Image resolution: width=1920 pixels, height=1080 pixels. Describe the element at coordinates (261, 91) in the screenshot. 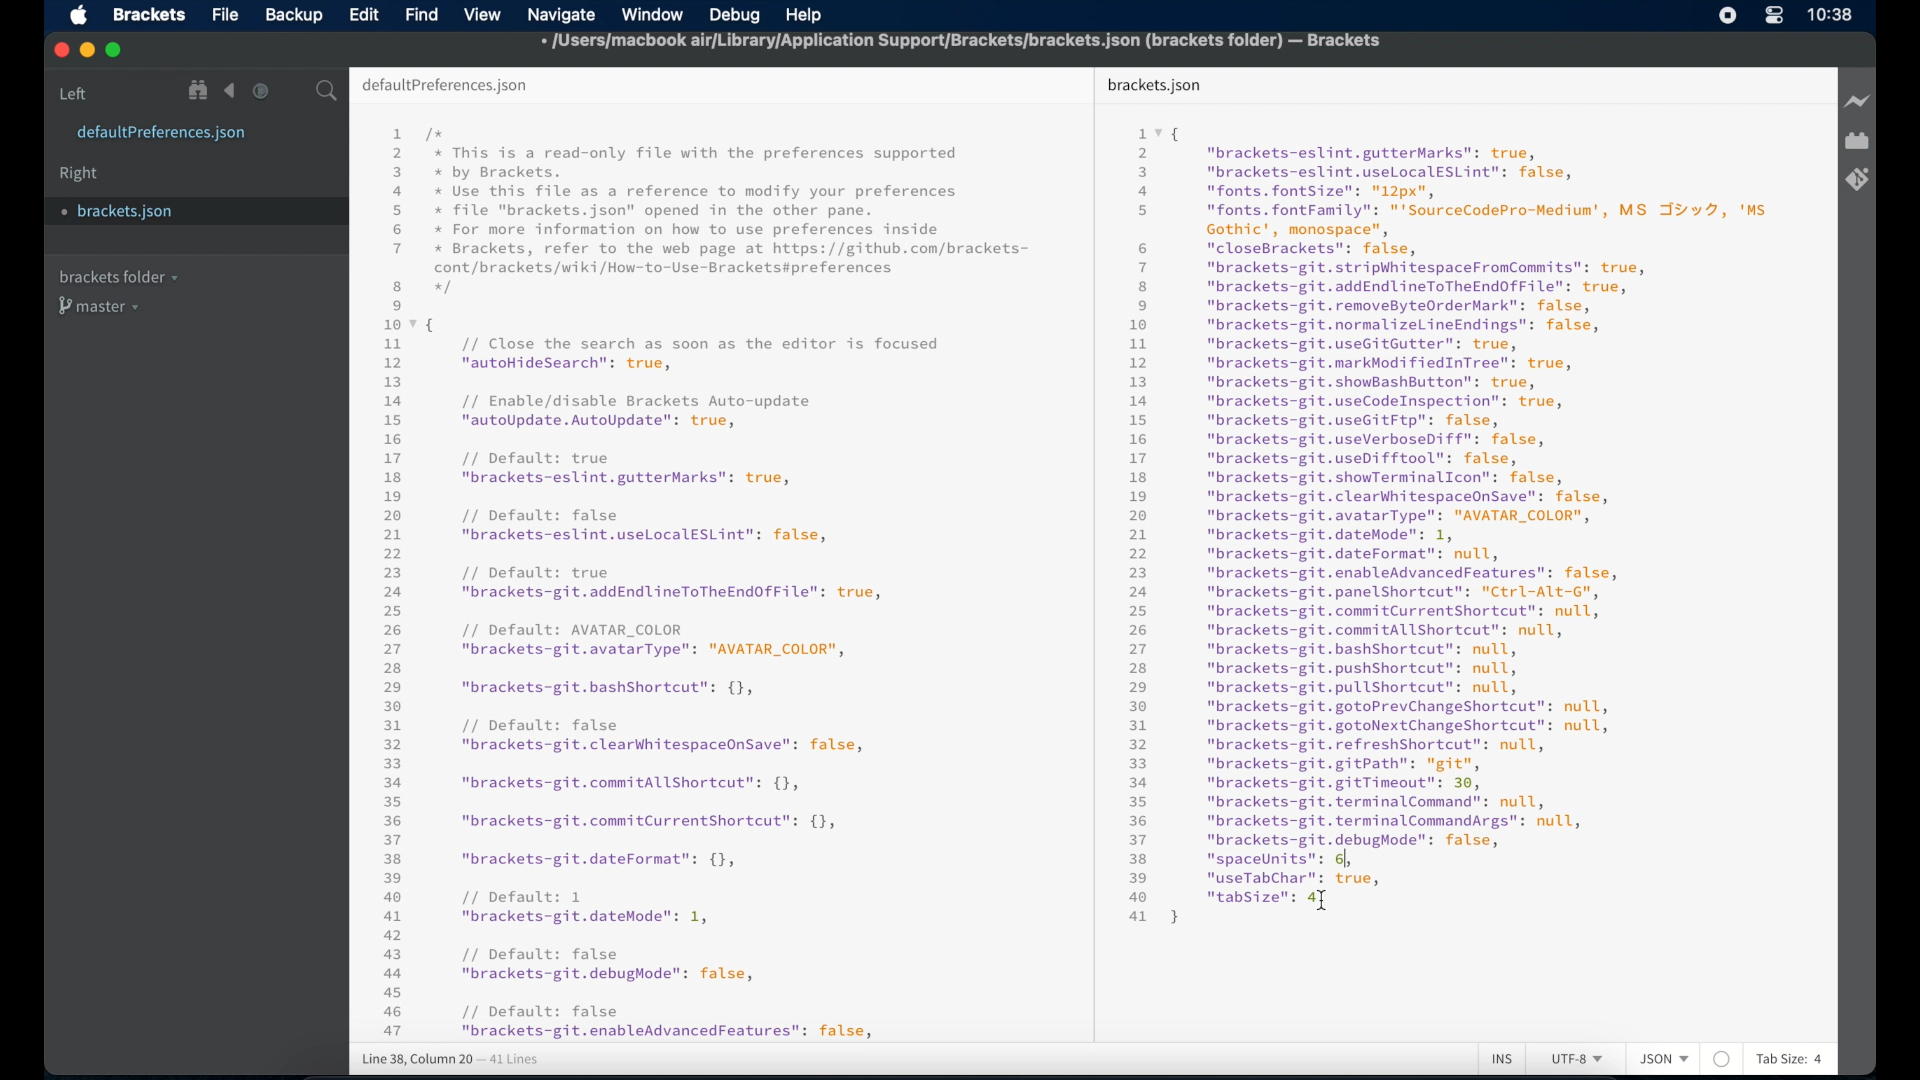

I see `navigate forward` at that location.